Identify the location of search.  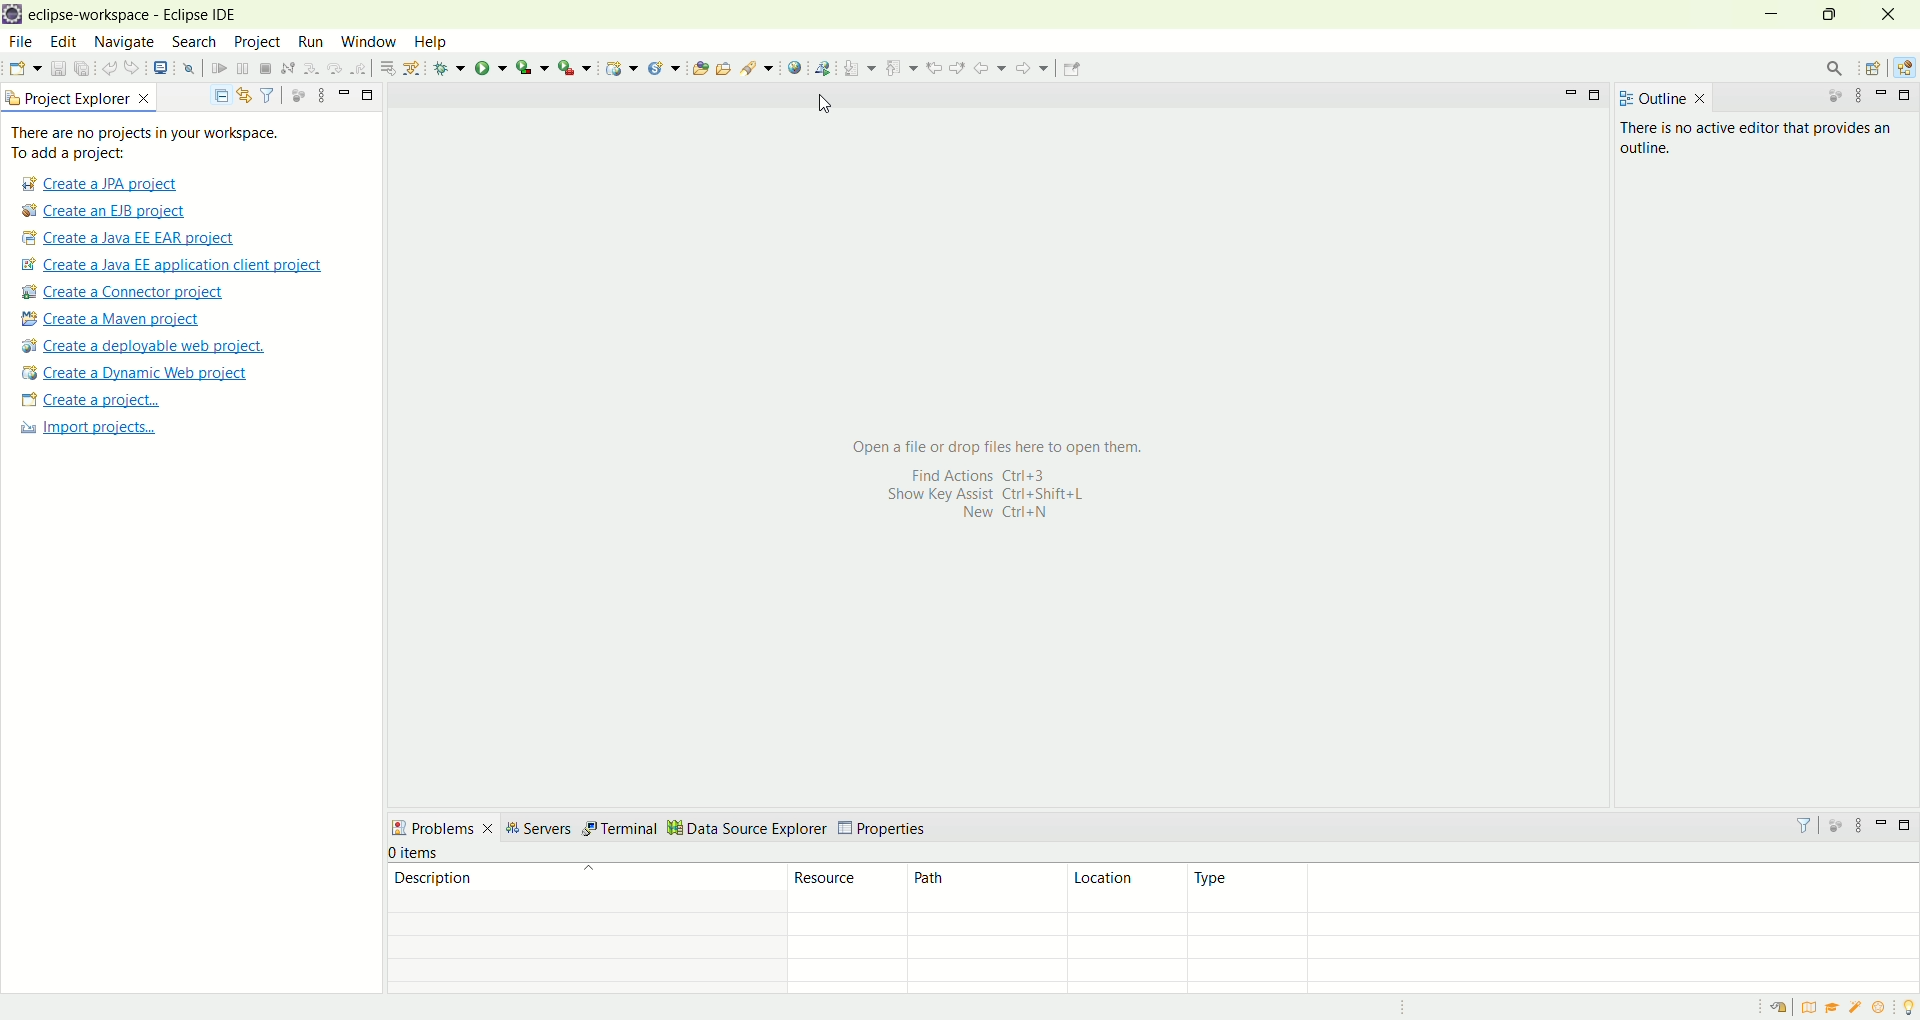
(758, 67).